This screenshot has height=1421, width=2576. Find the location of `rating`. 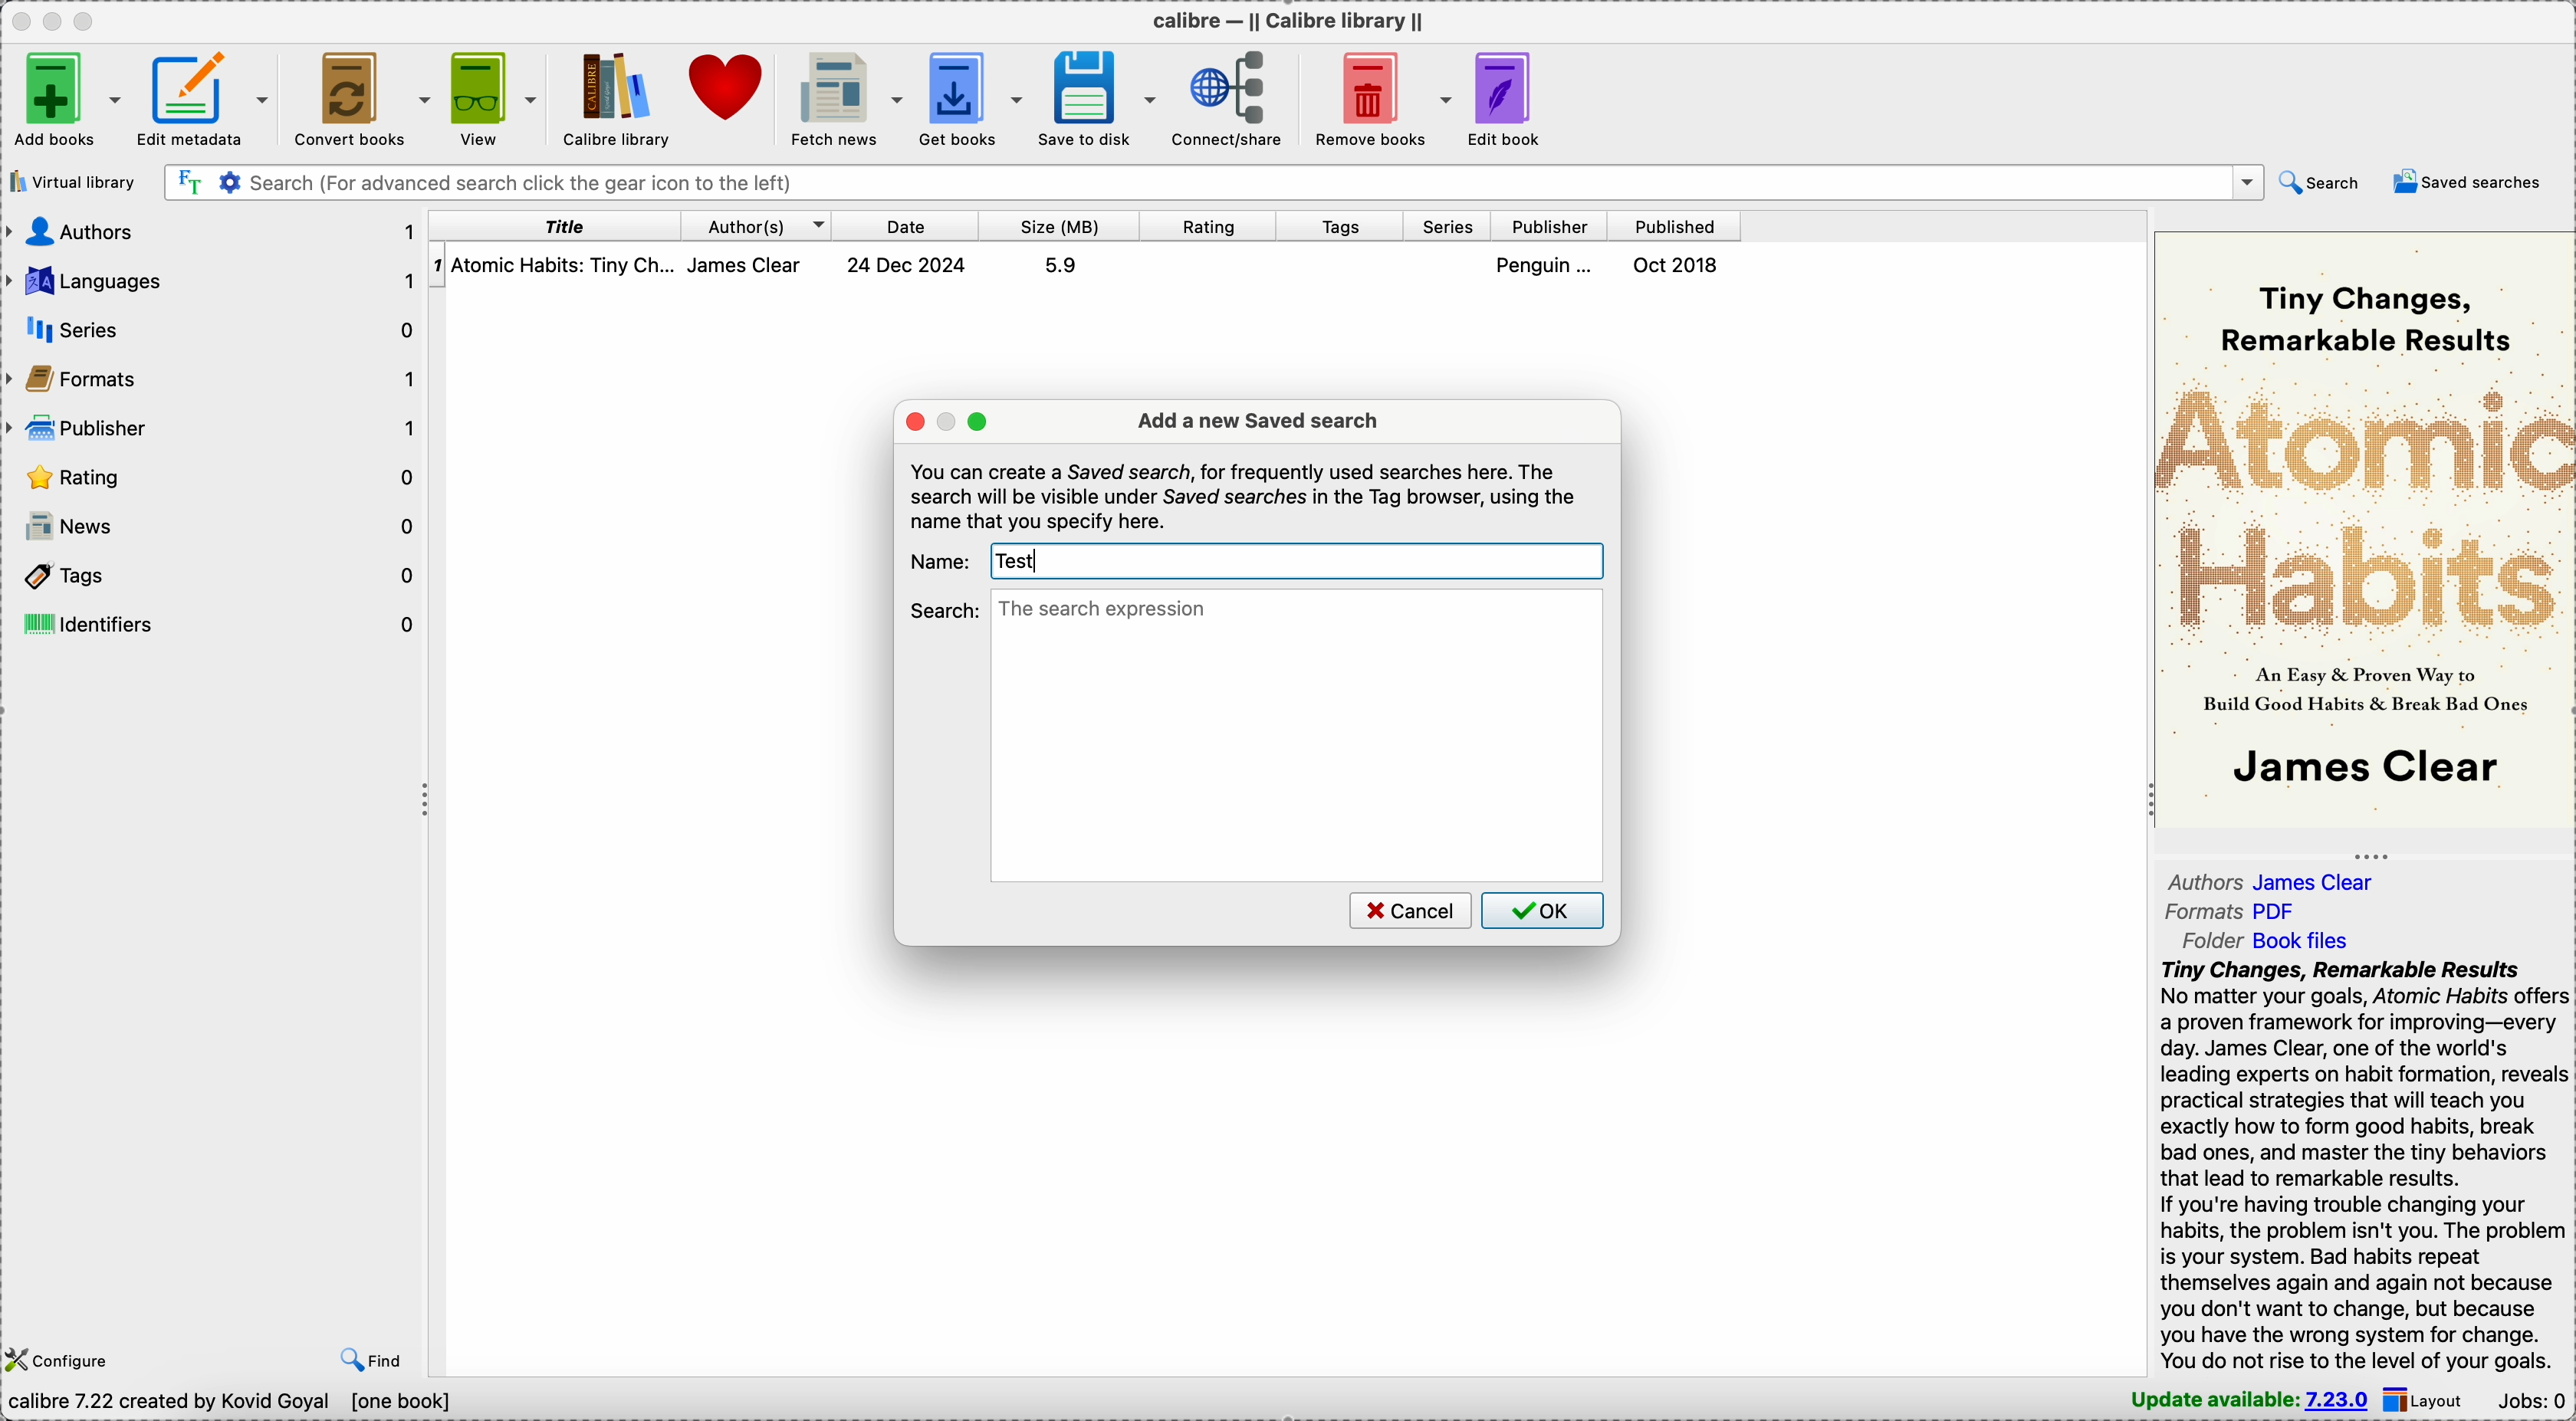

rating is located at coordinates (213, 479).